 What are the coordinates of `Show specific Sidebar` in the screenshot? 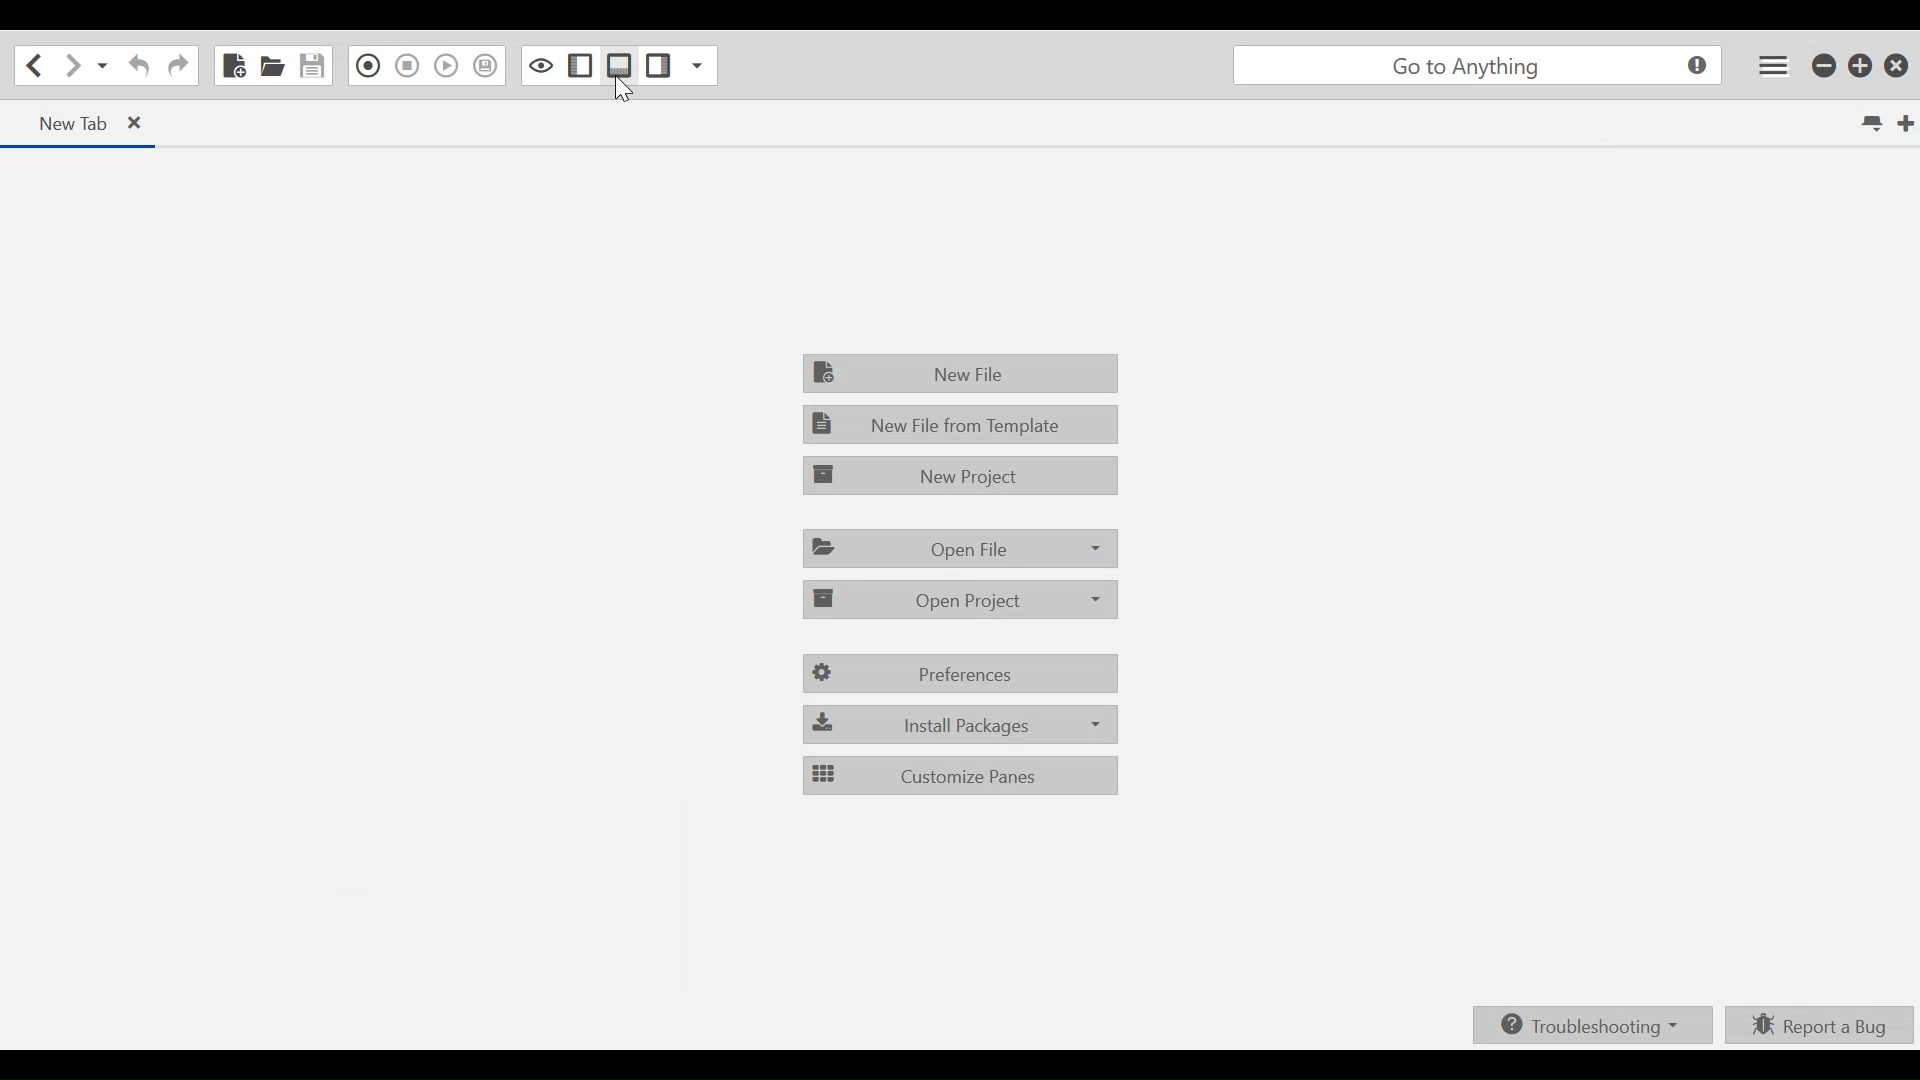 It's located at (697, 66).